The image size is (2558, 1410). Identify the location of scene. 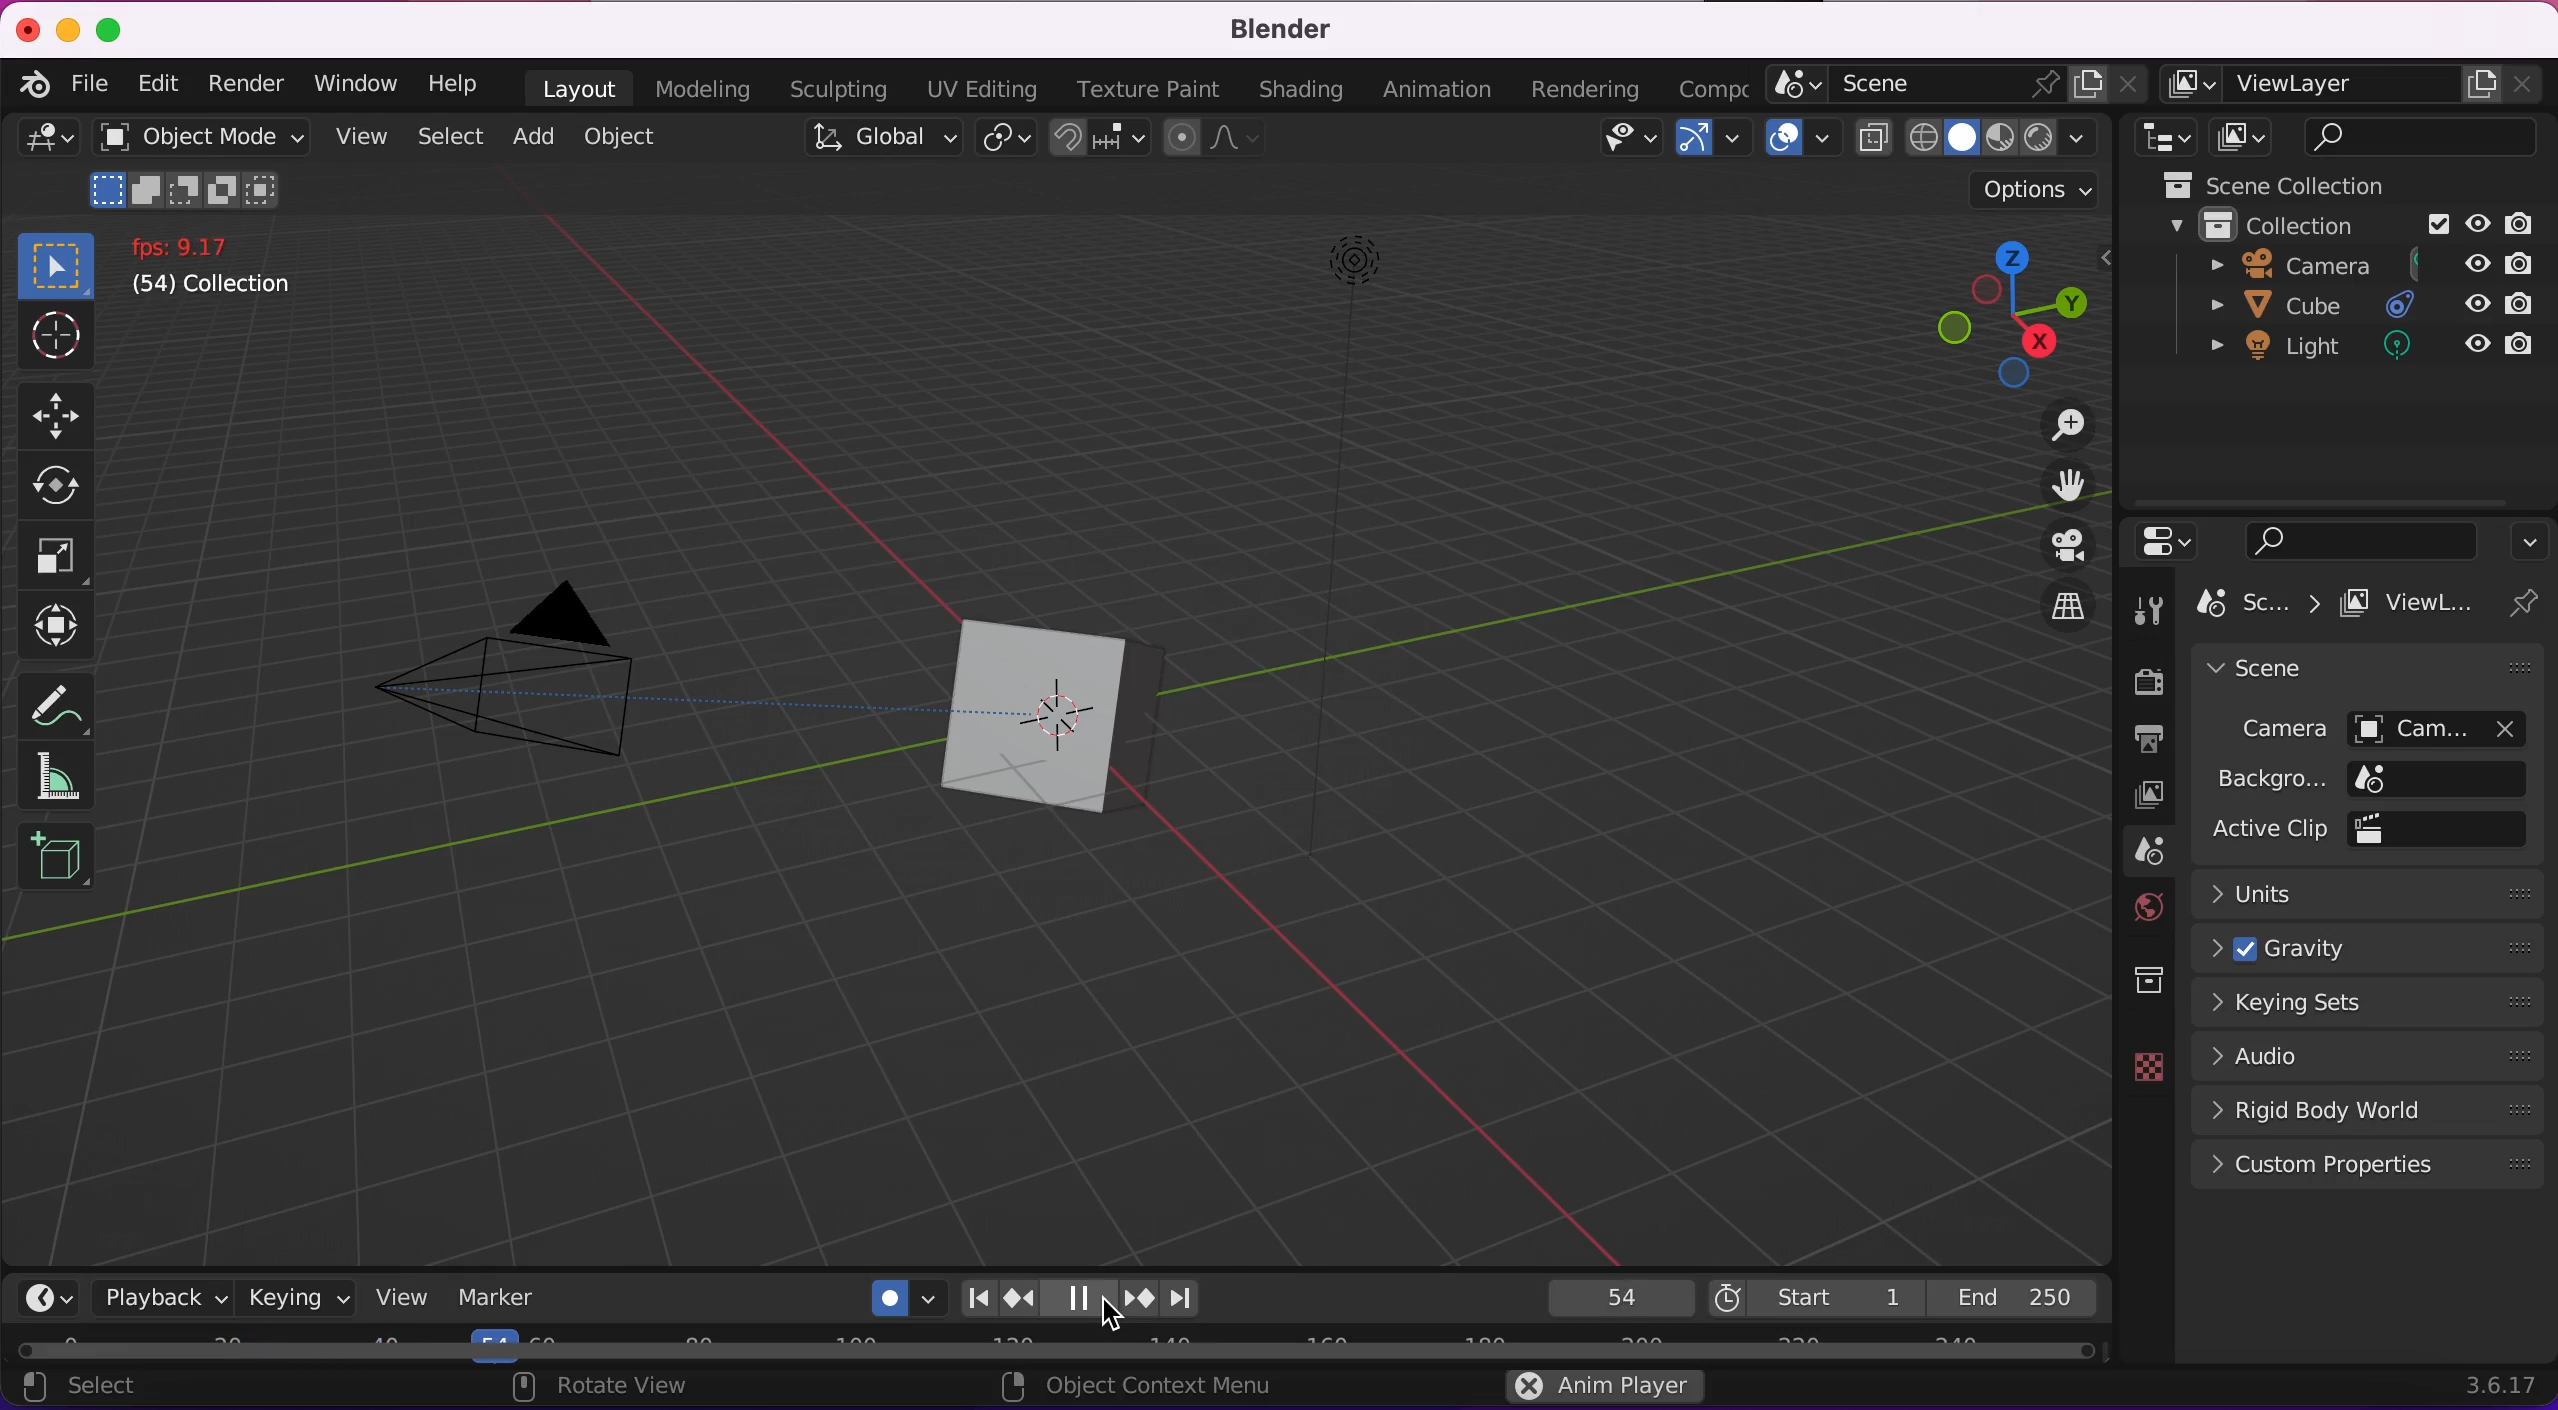
(1947, 85).